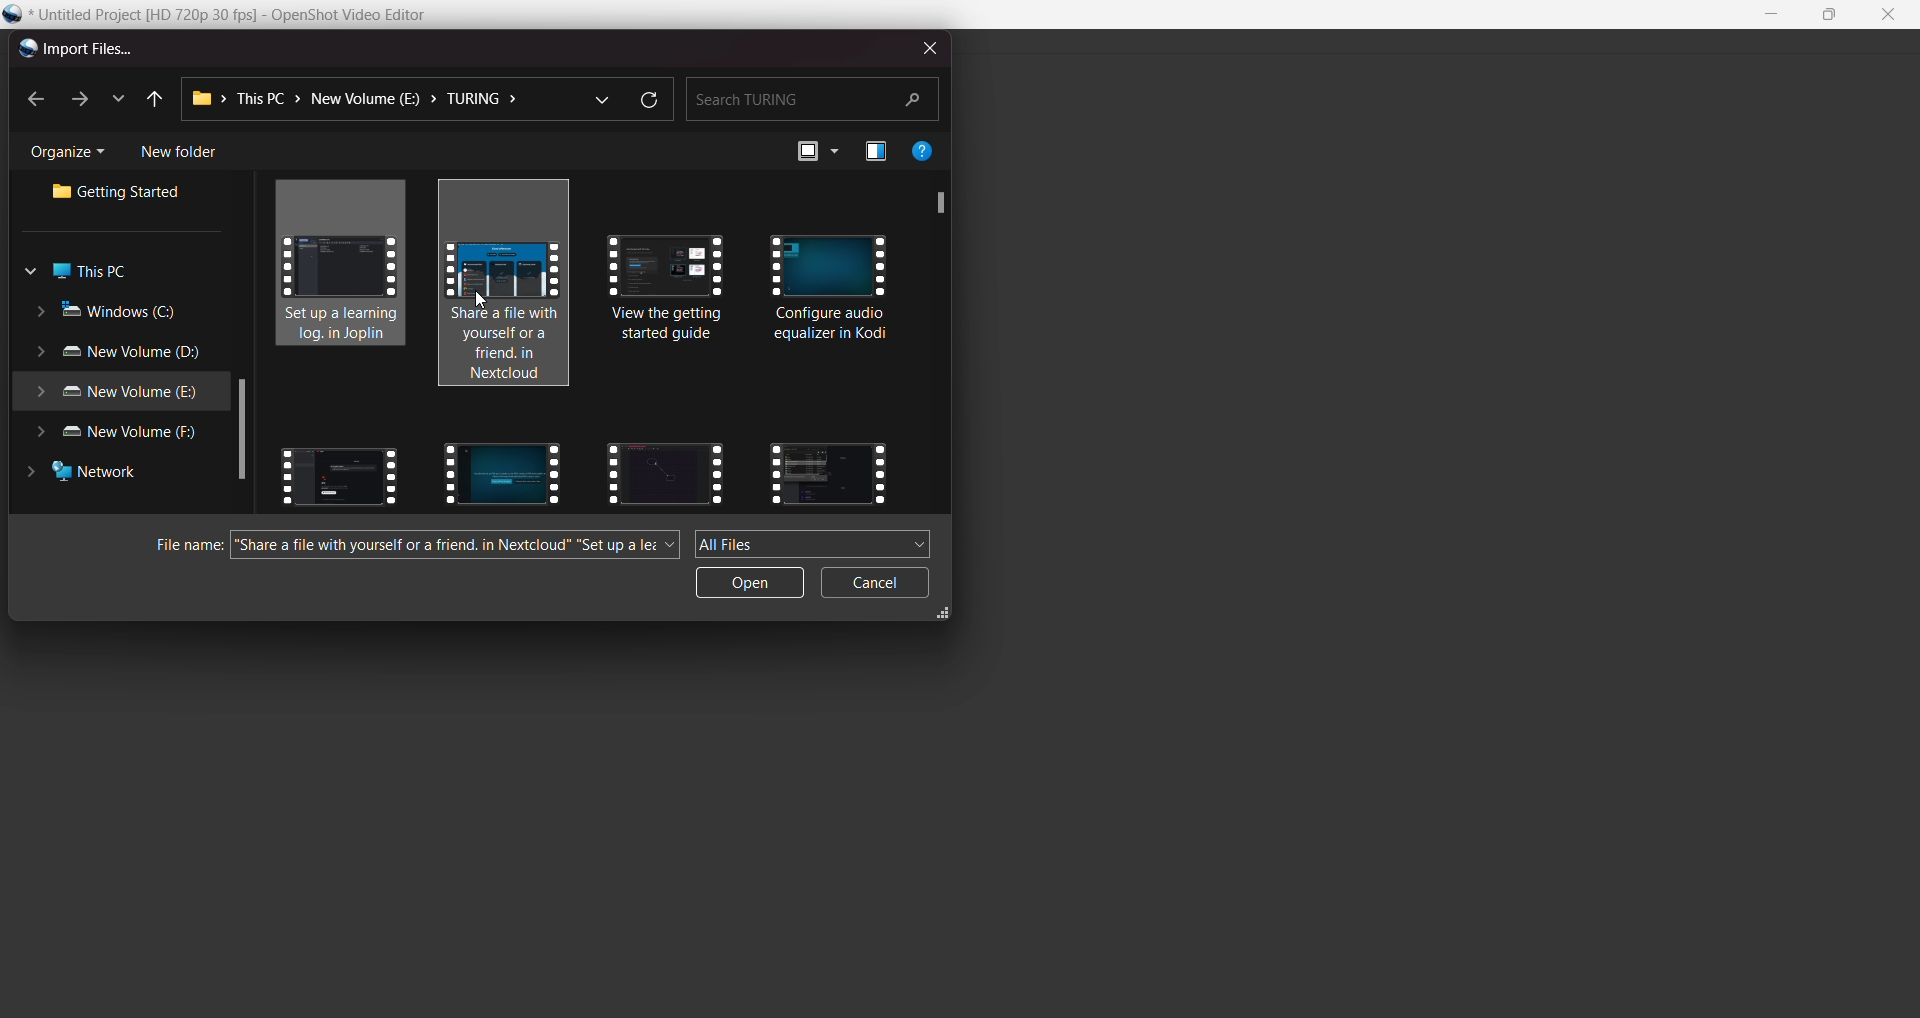  Describe the element at coordinates (152, 100) in the screenshot. I see `previous` at that location.